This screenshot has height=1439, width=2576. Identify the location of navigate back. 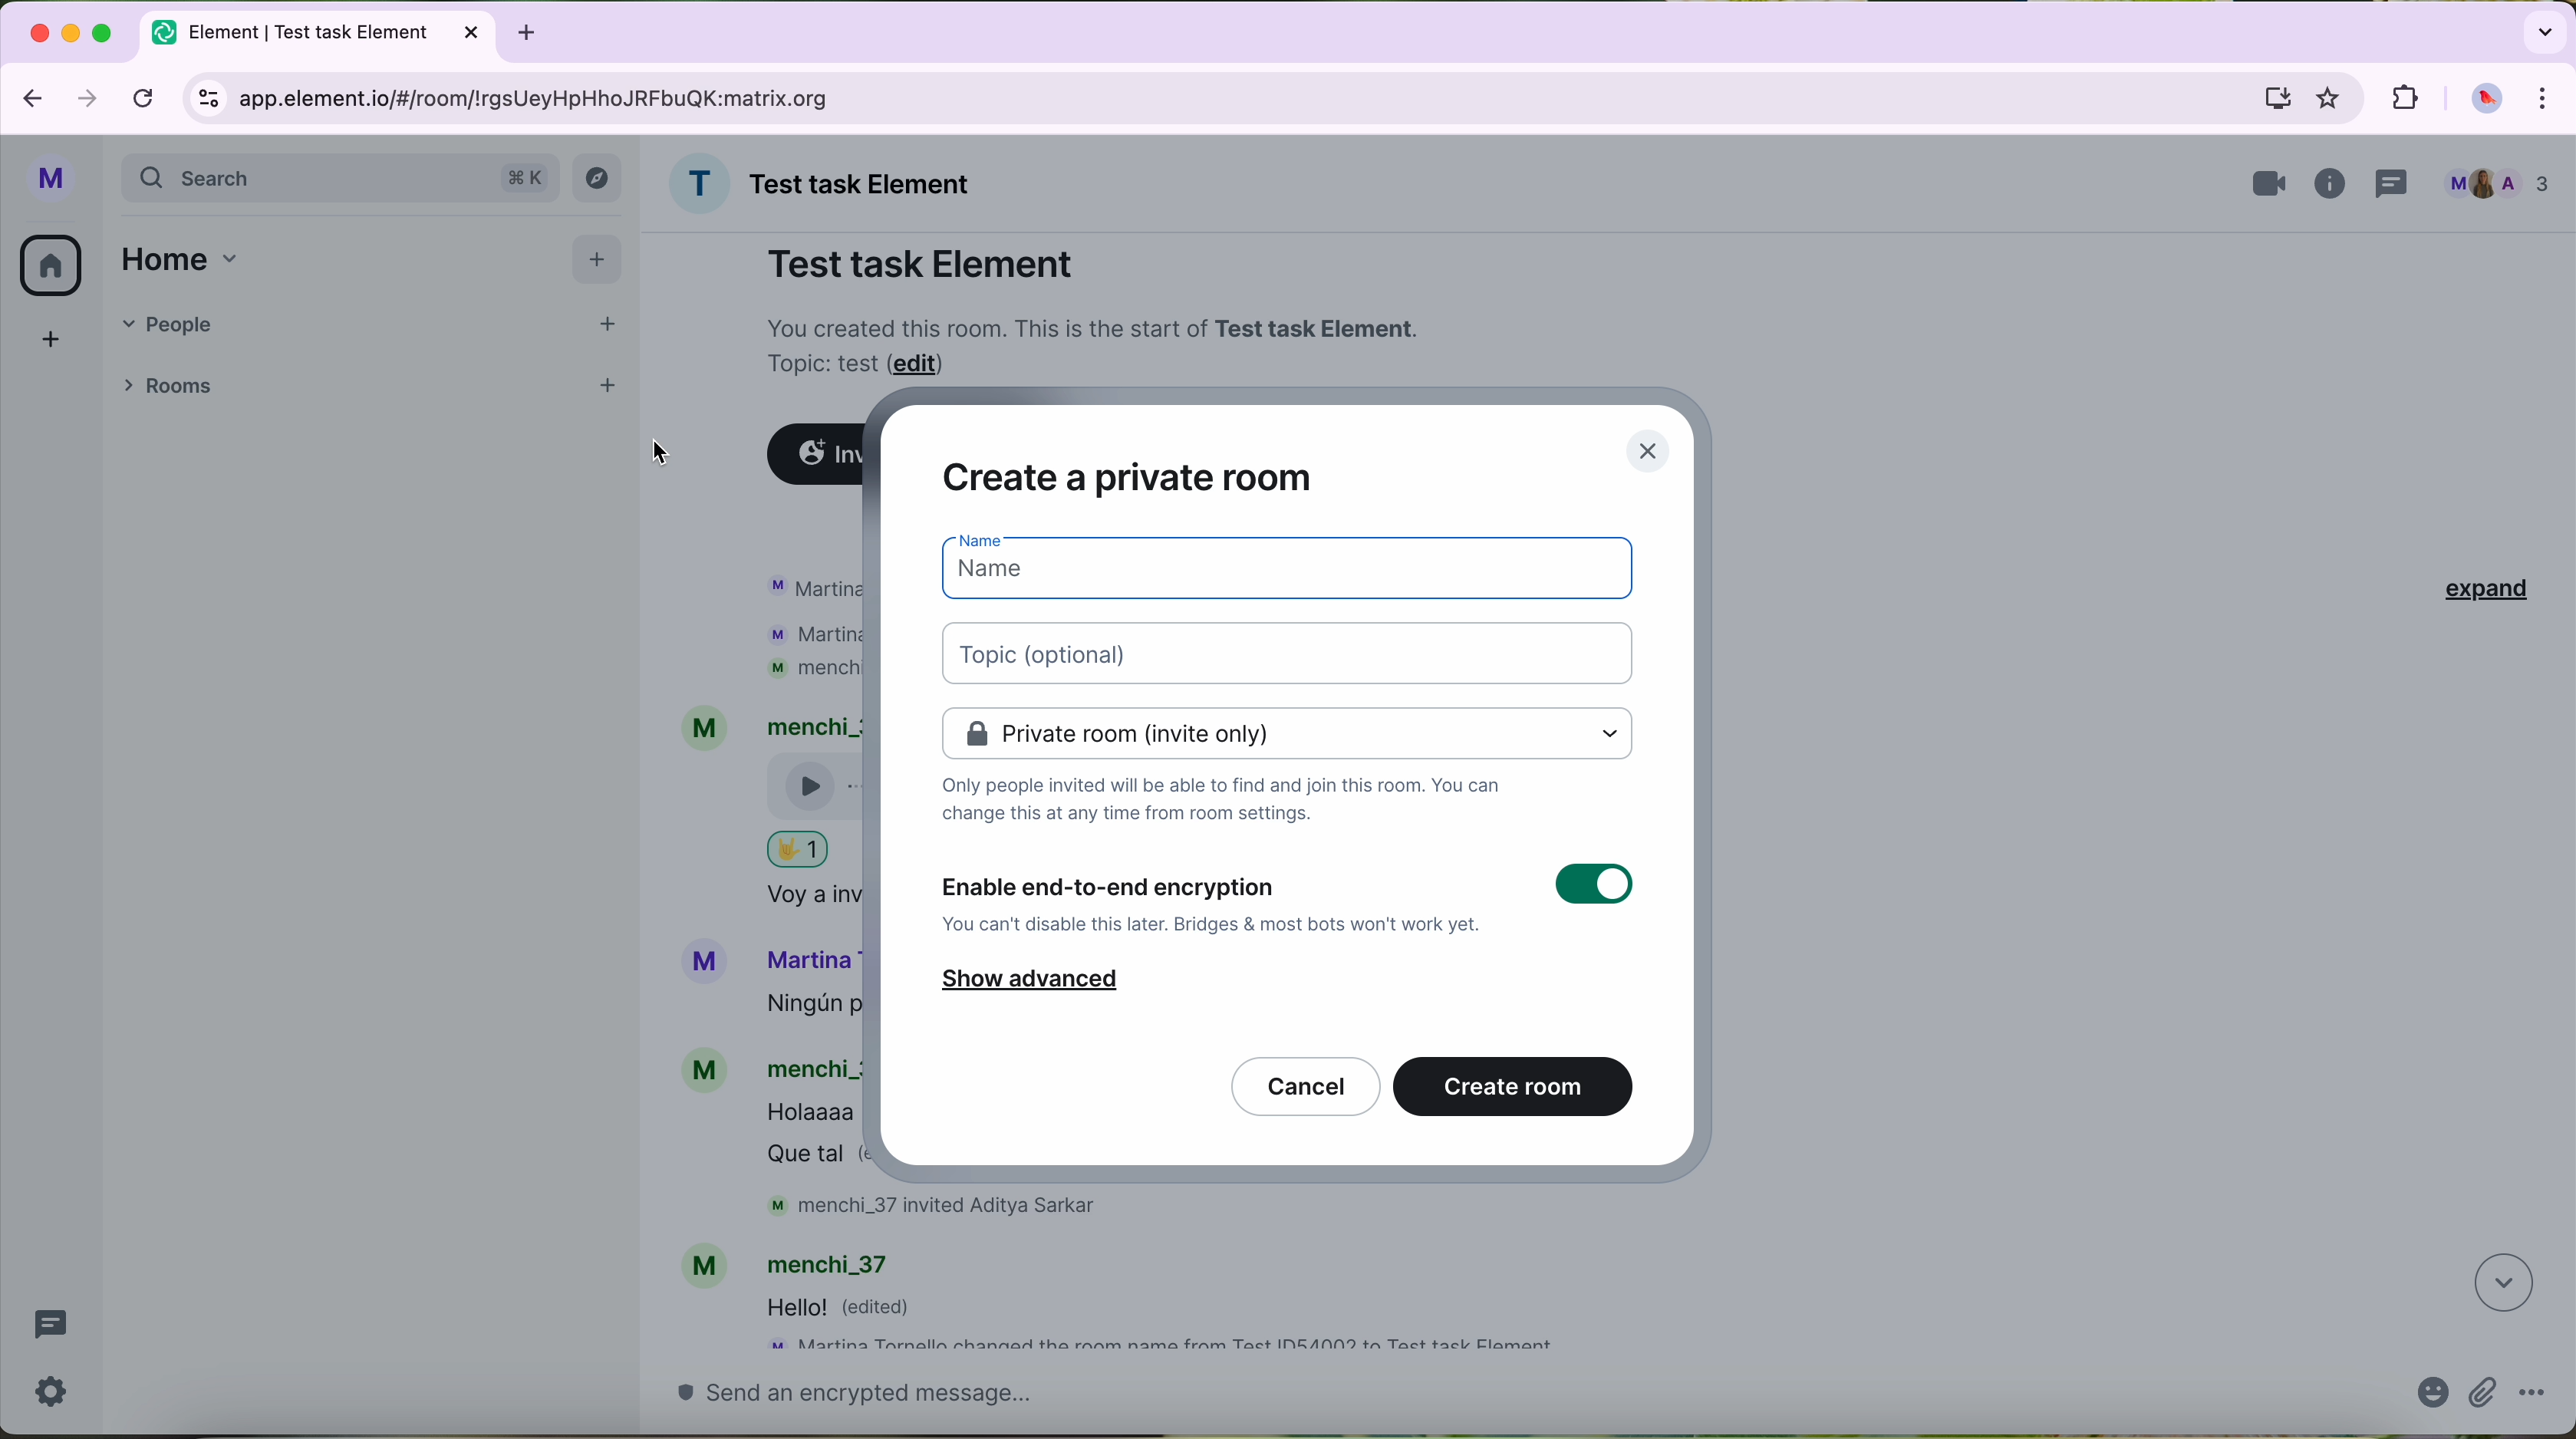
(27, 93).